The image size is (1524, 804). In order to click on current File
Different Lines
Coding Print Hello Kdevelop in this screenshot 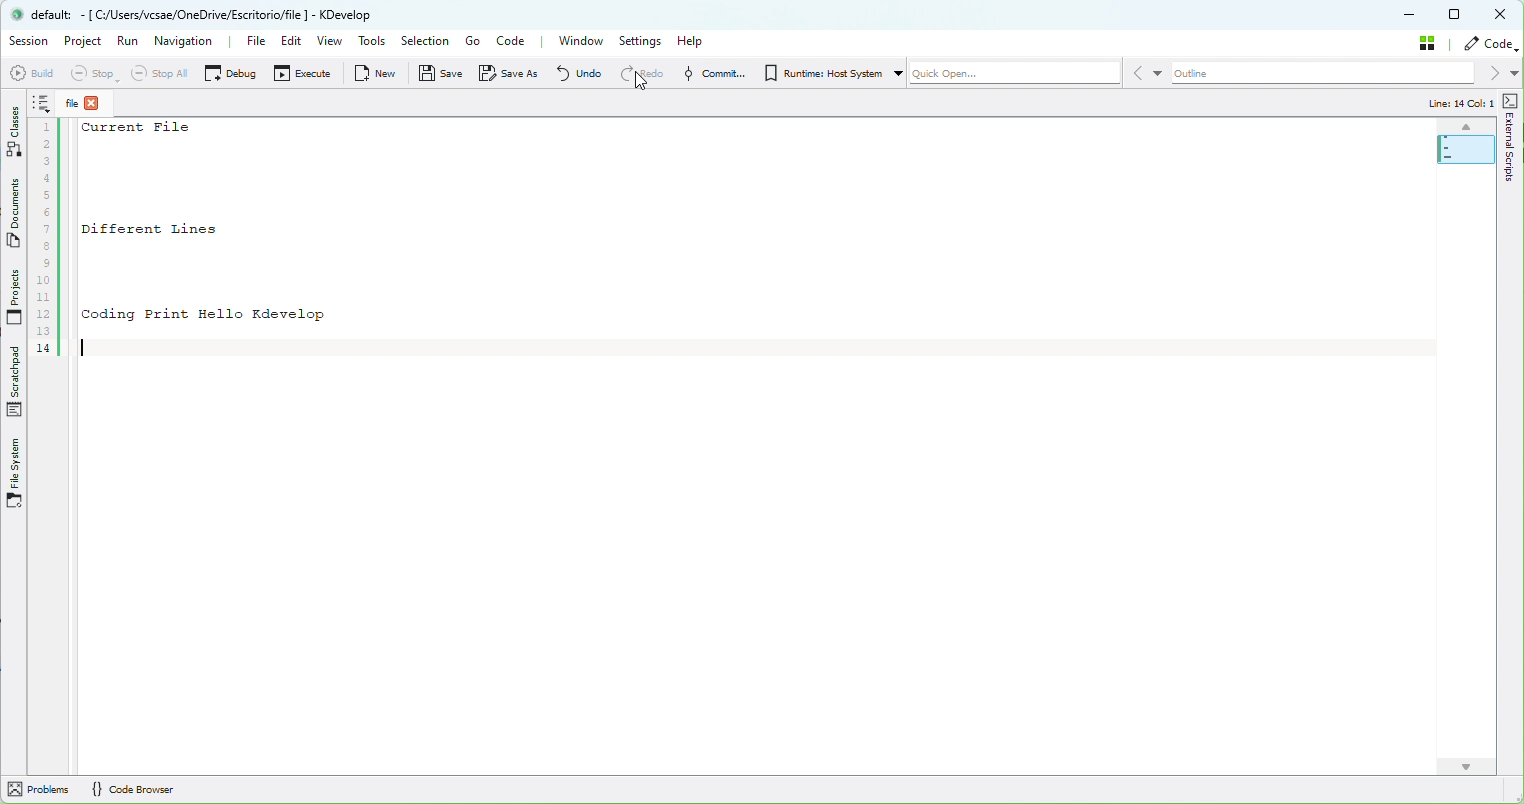, I will do `click(251, 223)`.